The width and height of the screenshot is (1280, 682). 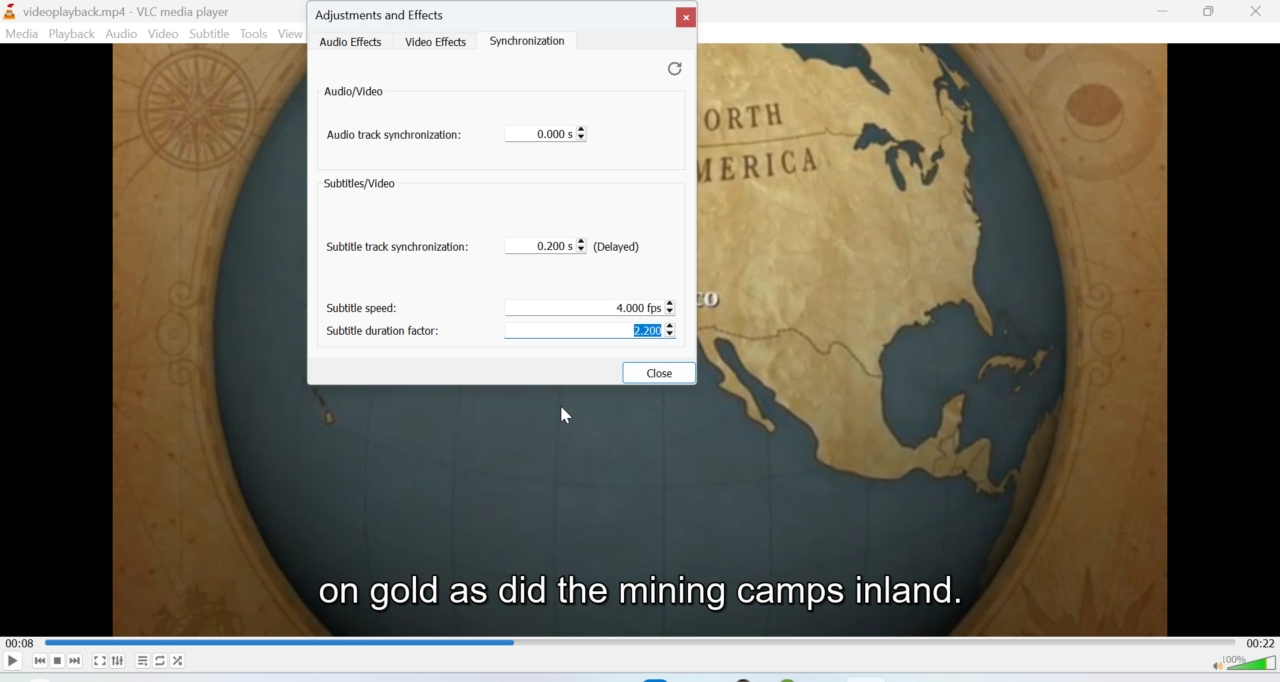 I want to click on Increased subtitle duration factor, so click(x=646, y=329).